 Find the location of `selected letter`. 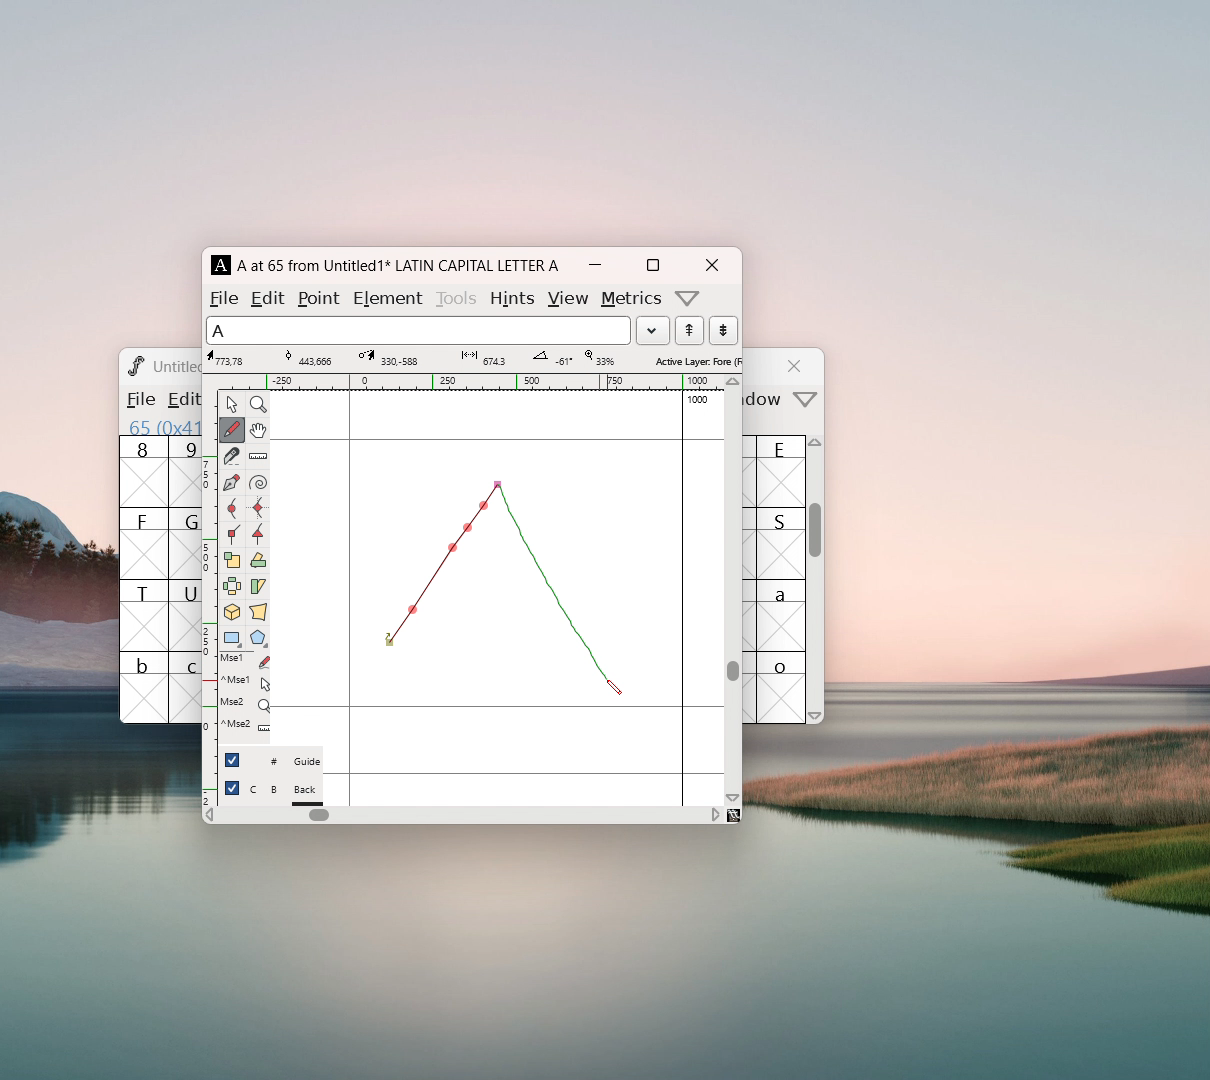

selected letter is located at coordinates (418, 329).